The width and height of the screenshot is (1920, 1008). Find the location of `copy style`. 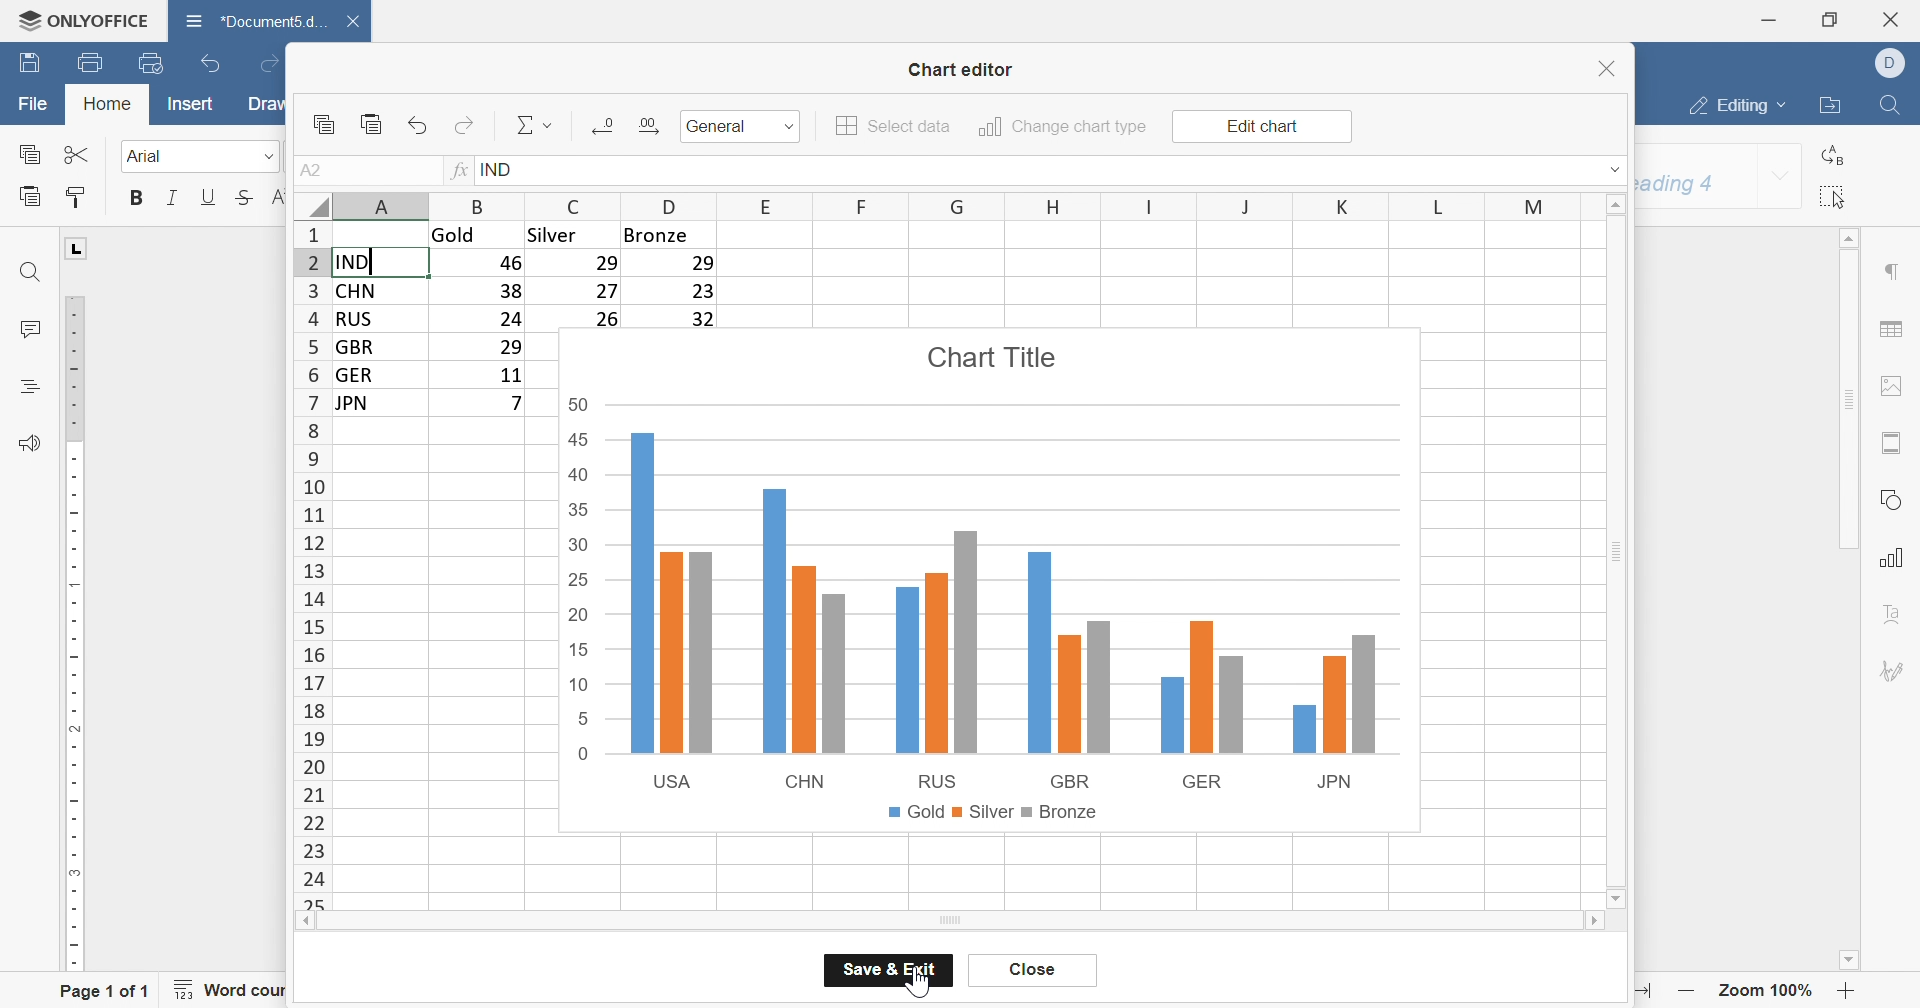

copy style is located at coordinates (77, 197).